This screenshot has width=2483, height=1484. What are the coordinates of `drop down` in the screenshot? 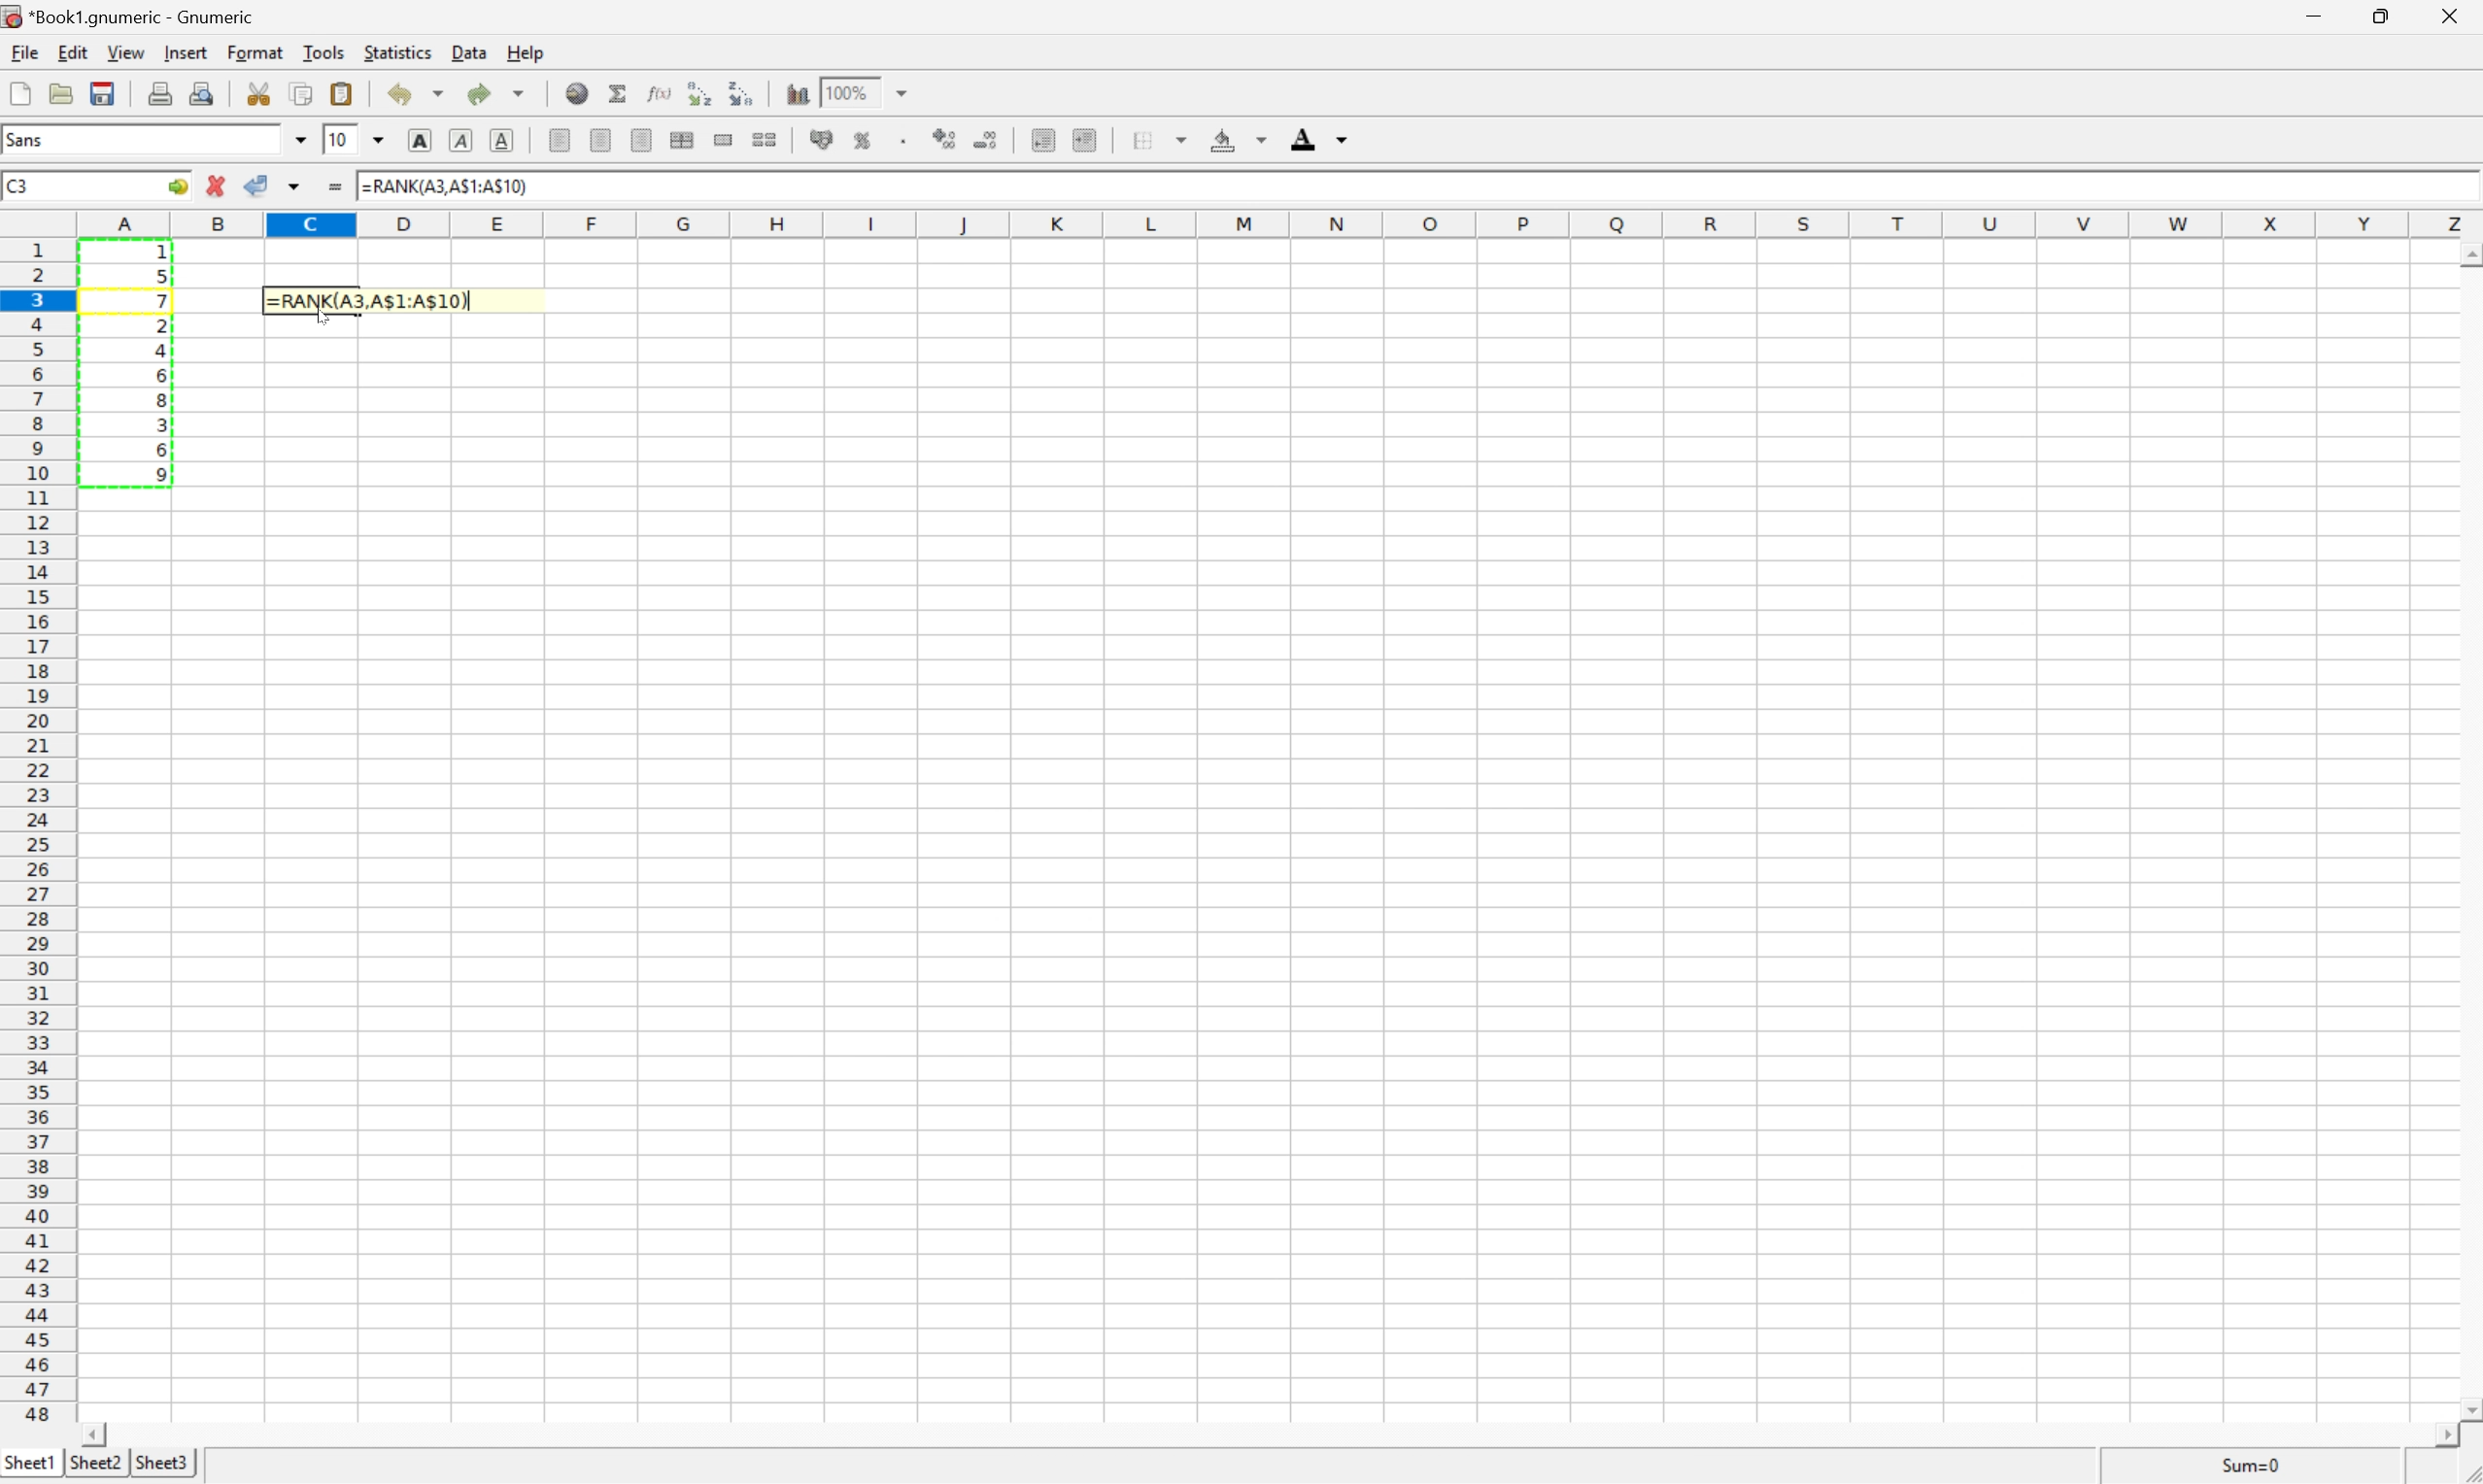 It's located at (908, 92).